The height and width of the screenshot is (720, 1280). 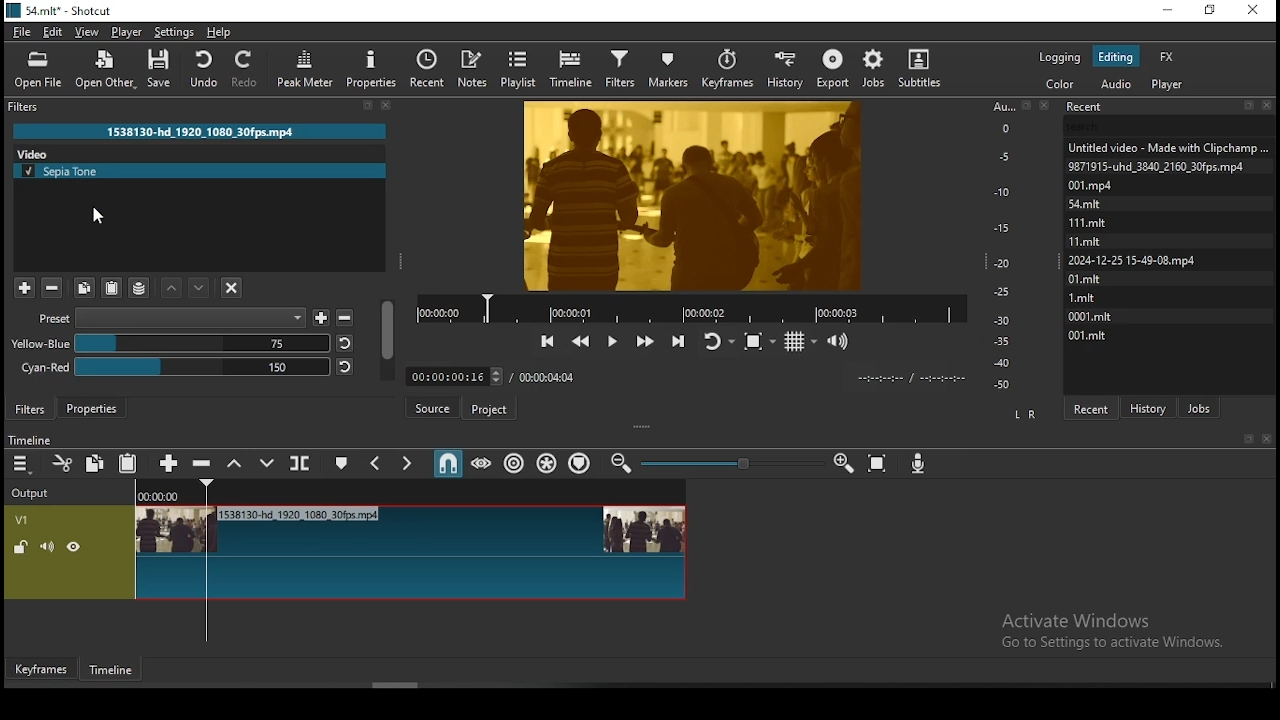 I want to click on filters, so click(x=620, y=67).